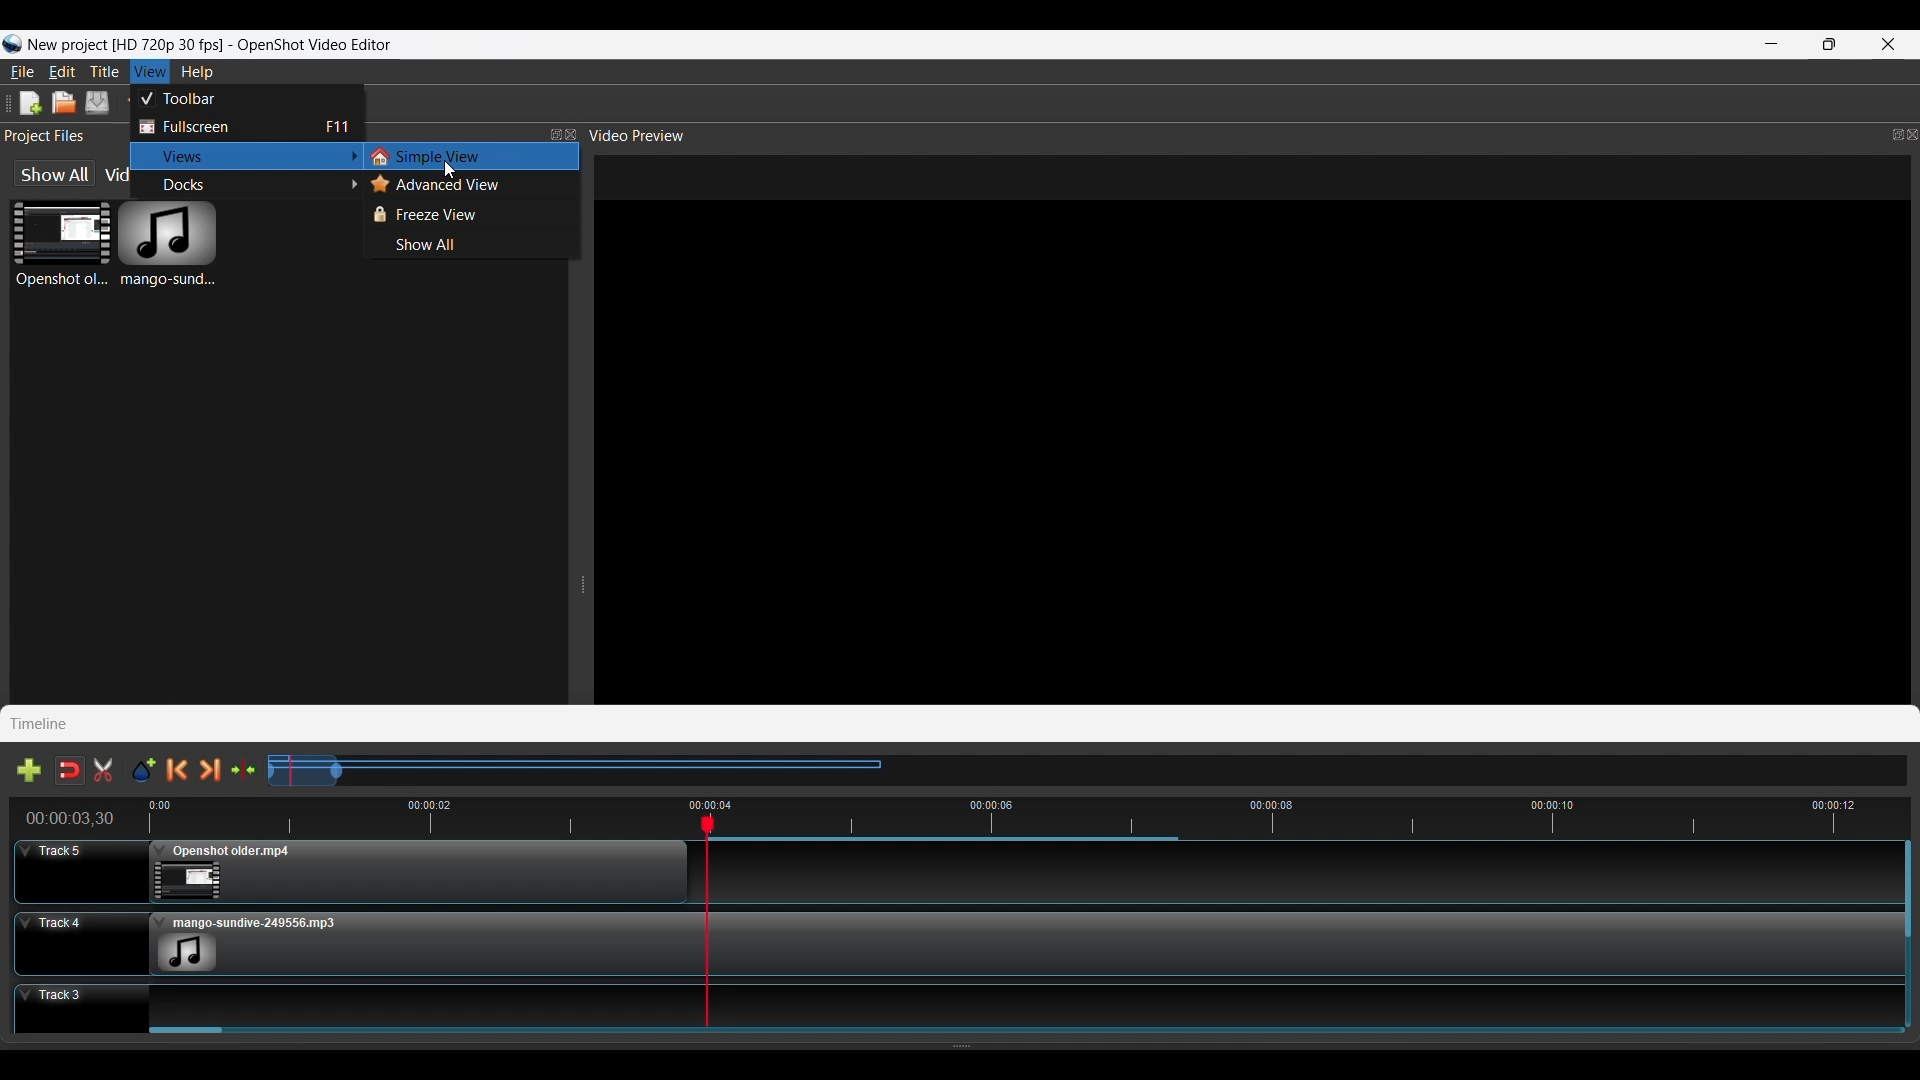  I want to click on Fullscreen, so click(245, 126).